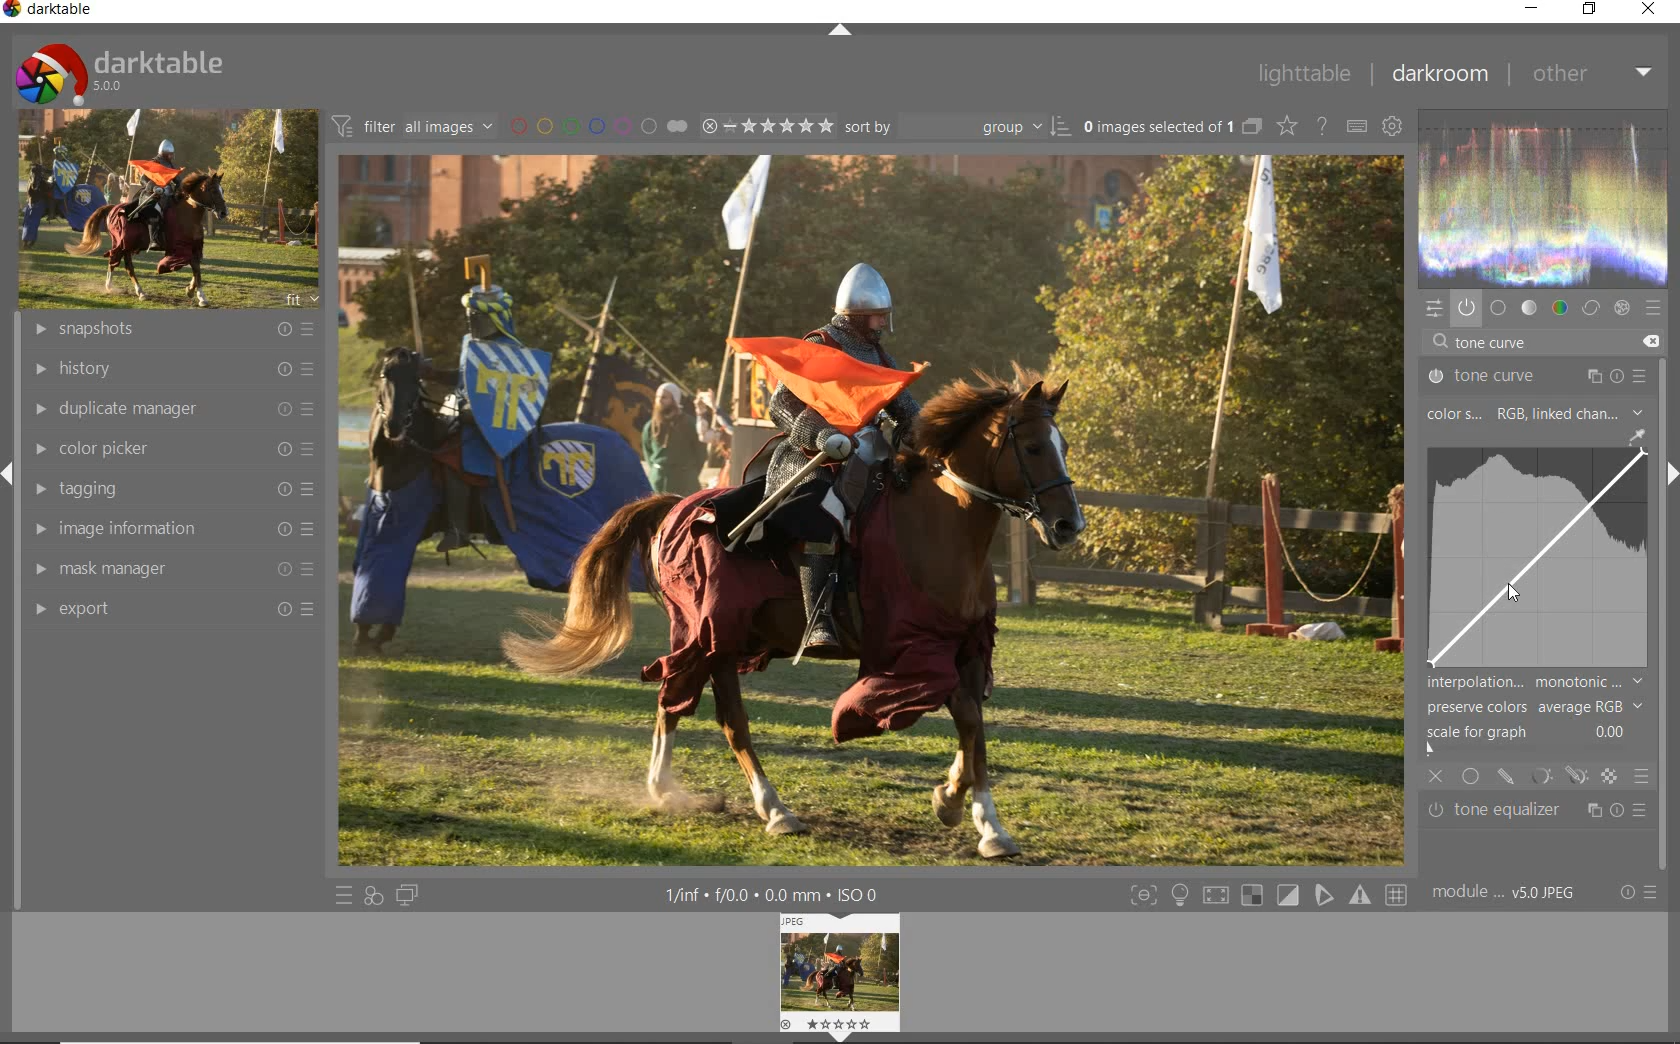  Describe the element at coordinates (1543, 556) in the screenshot. I see `tone curve` at that location.